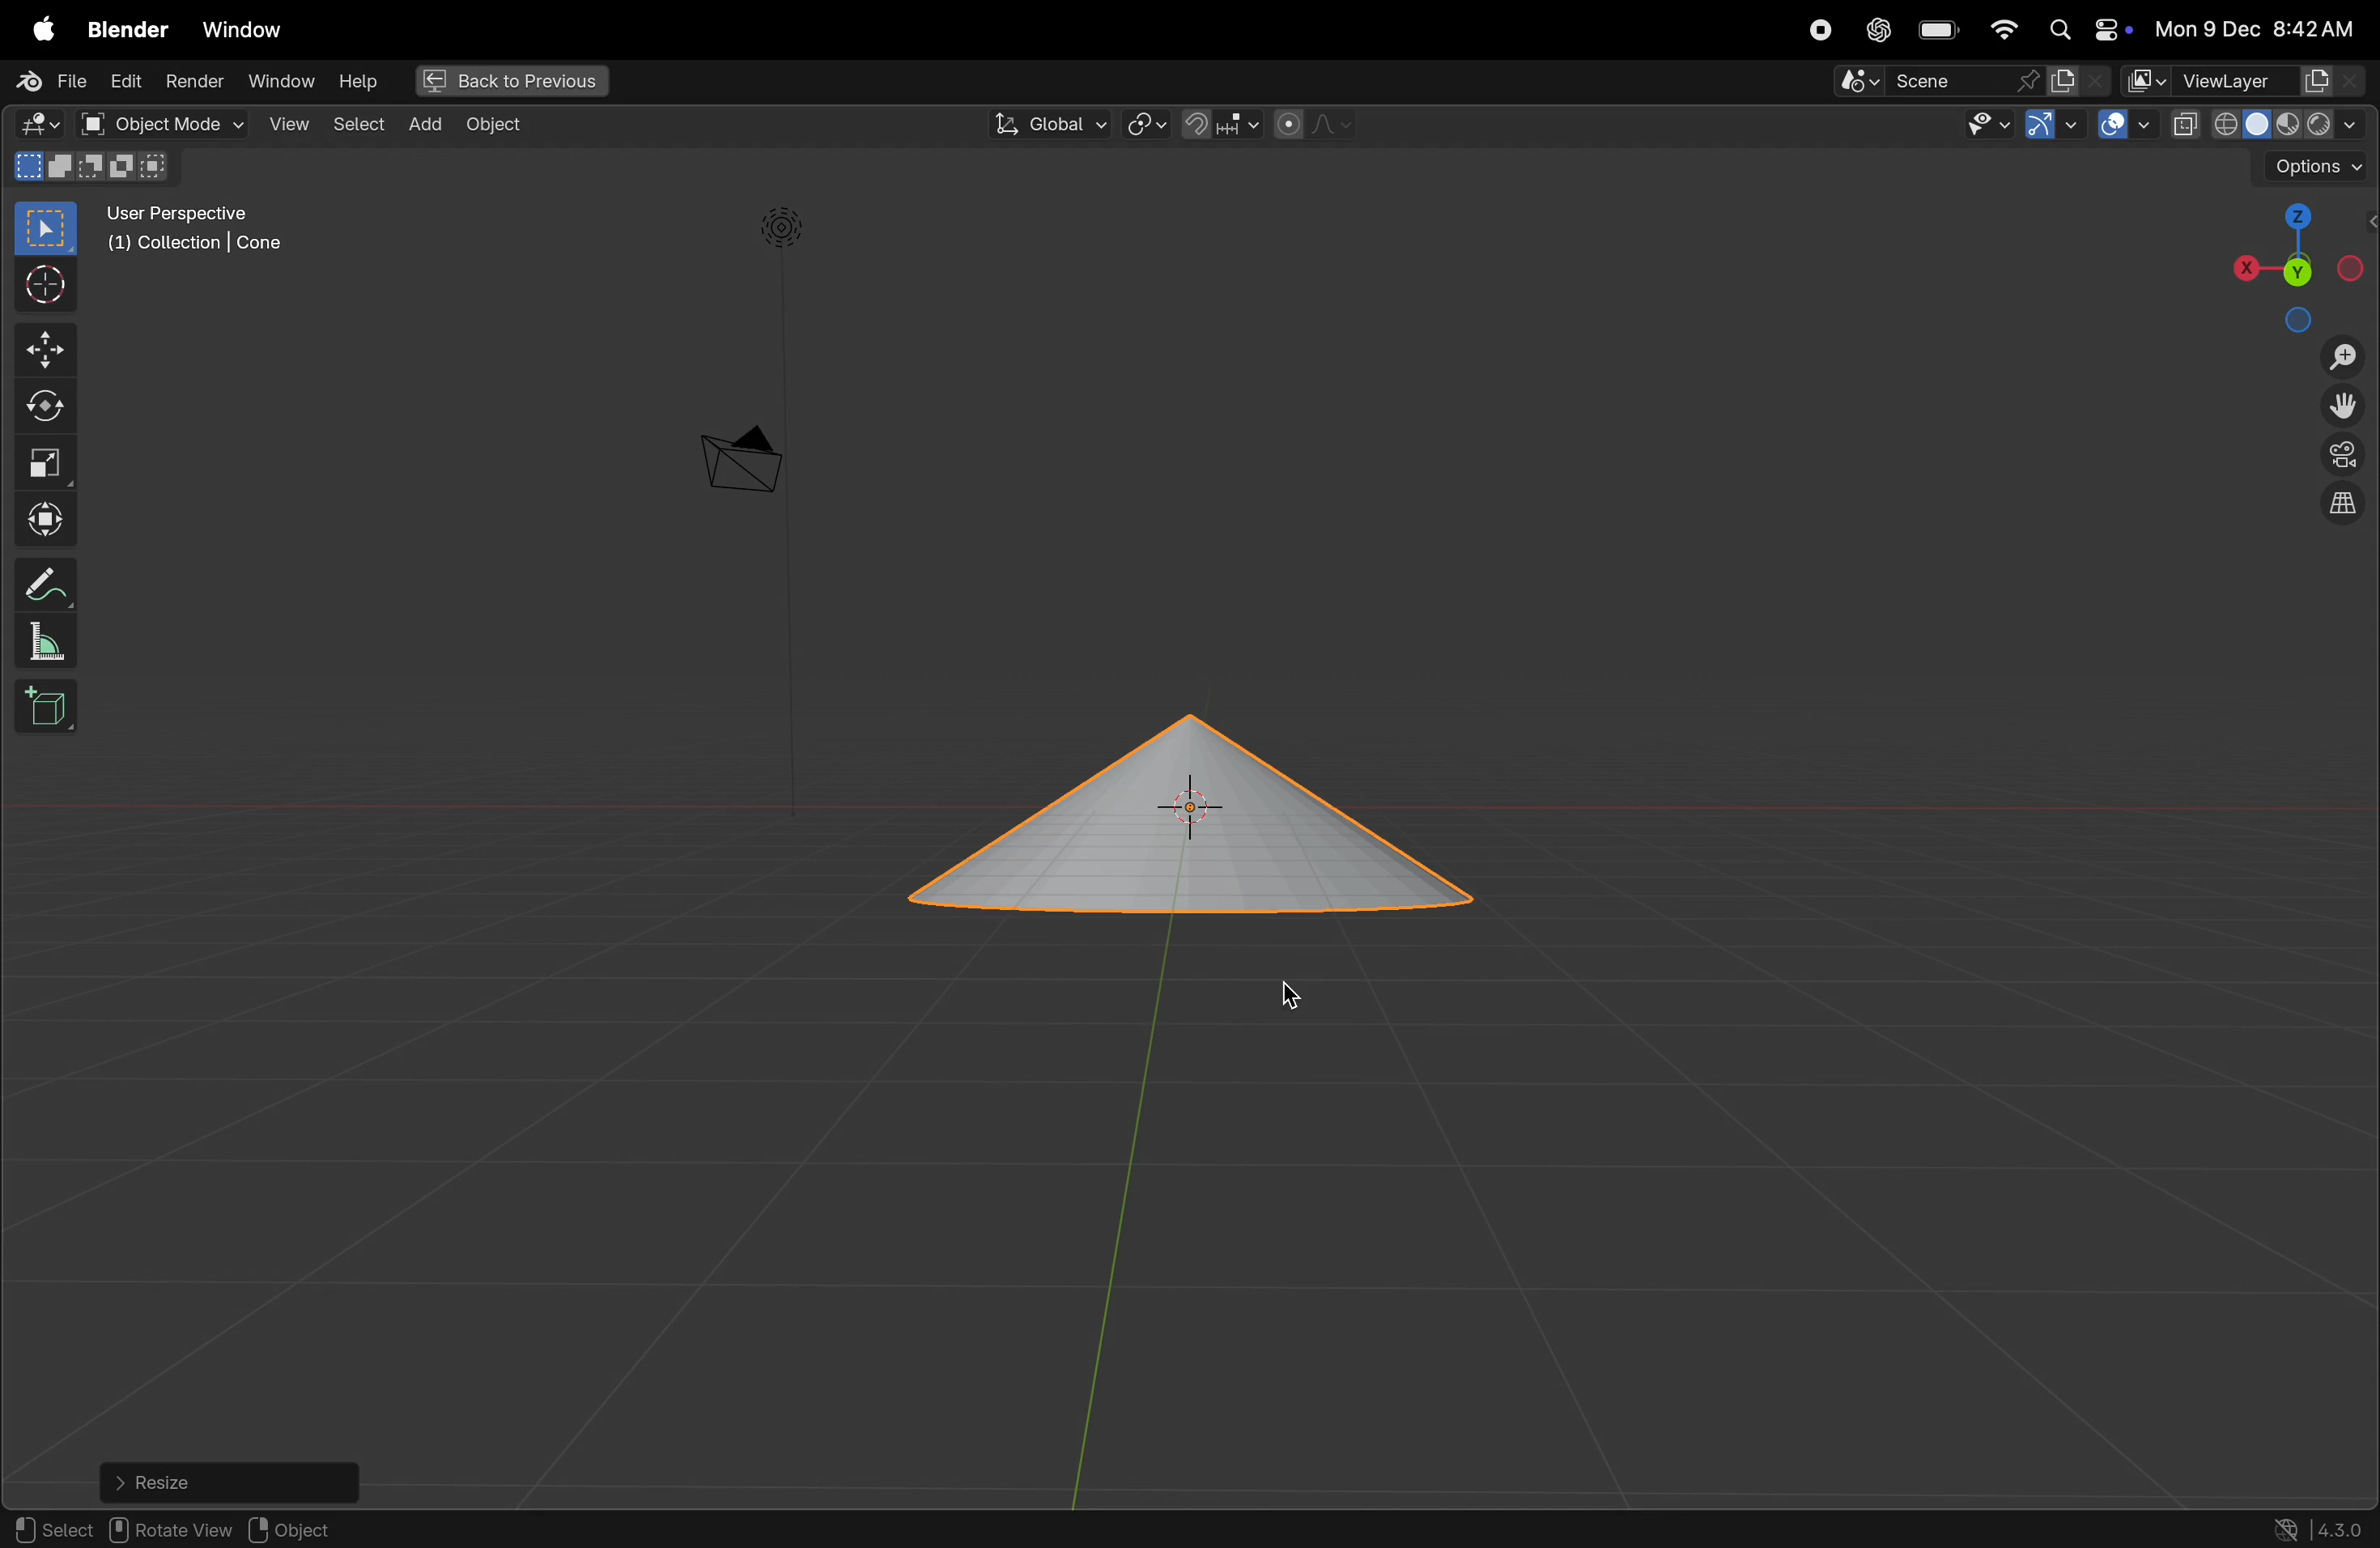 This screenshot has height=1548, width=2380. Describe the element at coordinates (2347, 356) in the screenshot. I see `zoom in zom out` at that location.